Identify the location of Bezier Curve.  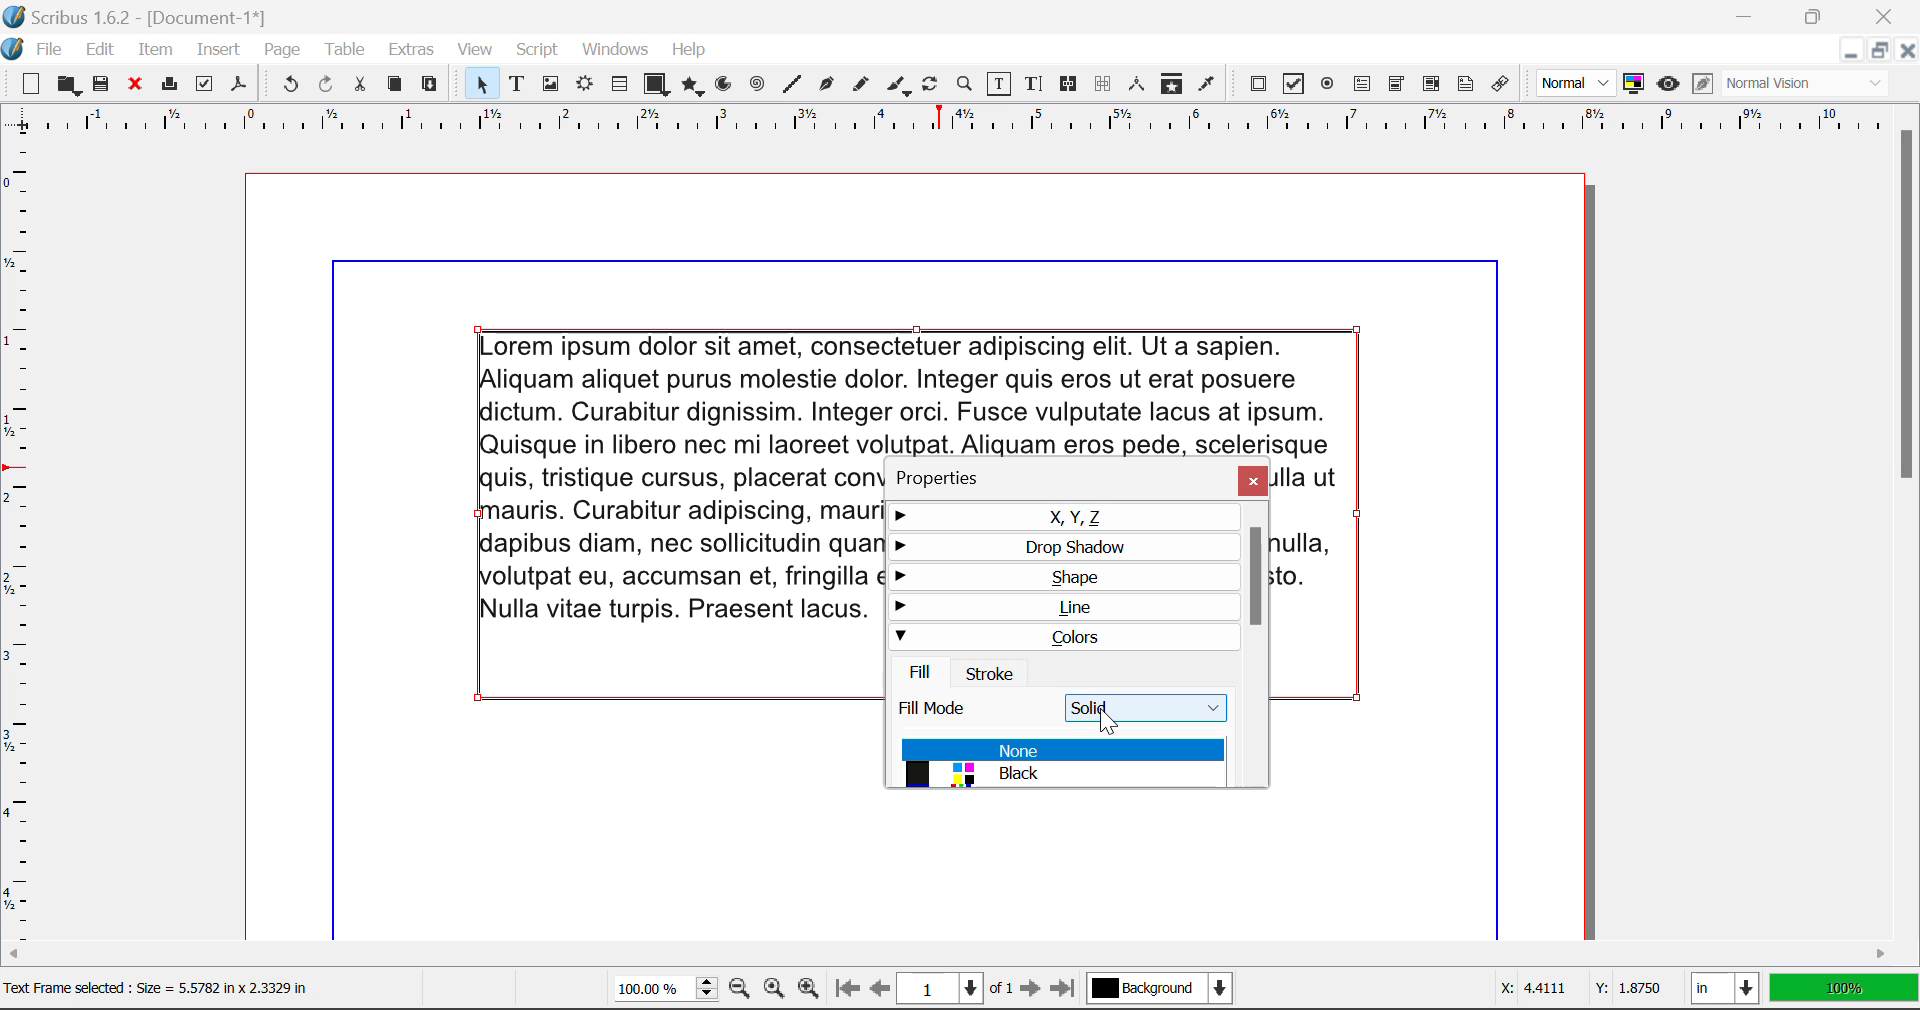
(827, 87).